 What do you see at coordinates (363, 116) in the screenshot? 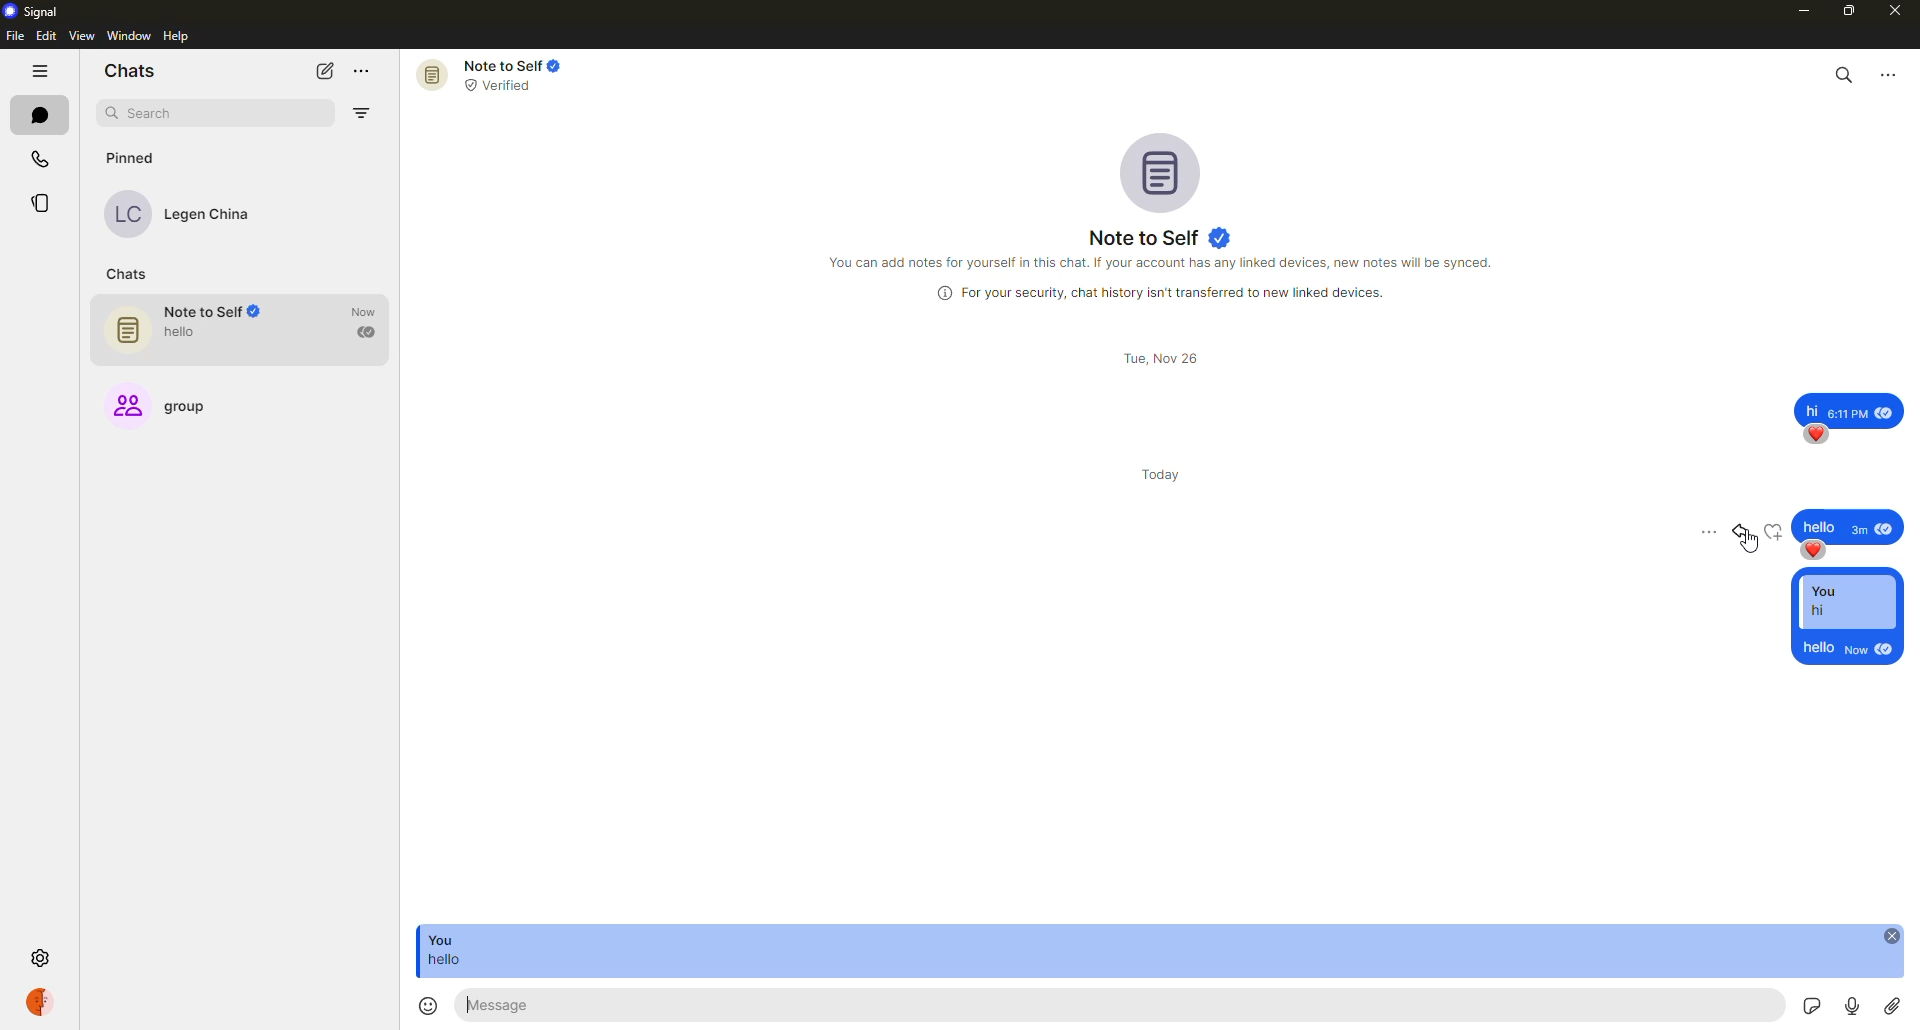
I see `filter` at bounding box center [363, 116].